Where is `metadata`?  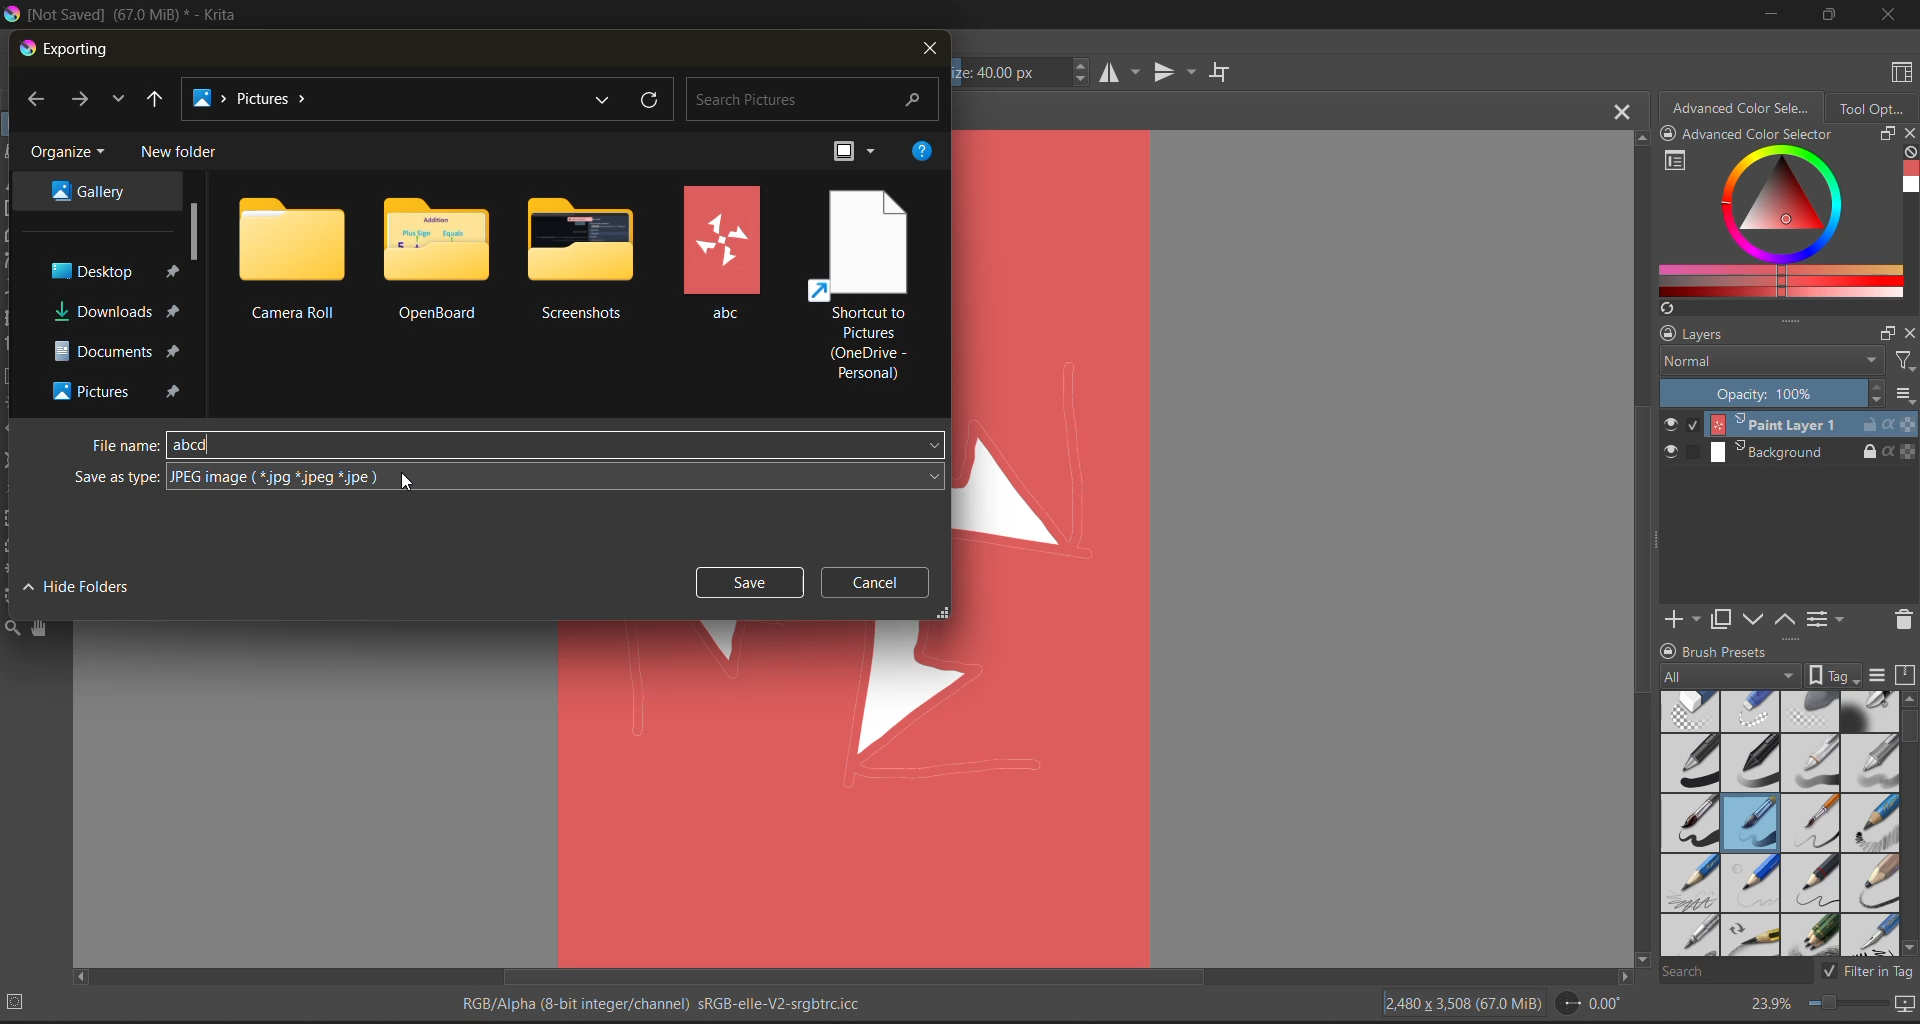 metadata is located at coordinates (673, 1000).